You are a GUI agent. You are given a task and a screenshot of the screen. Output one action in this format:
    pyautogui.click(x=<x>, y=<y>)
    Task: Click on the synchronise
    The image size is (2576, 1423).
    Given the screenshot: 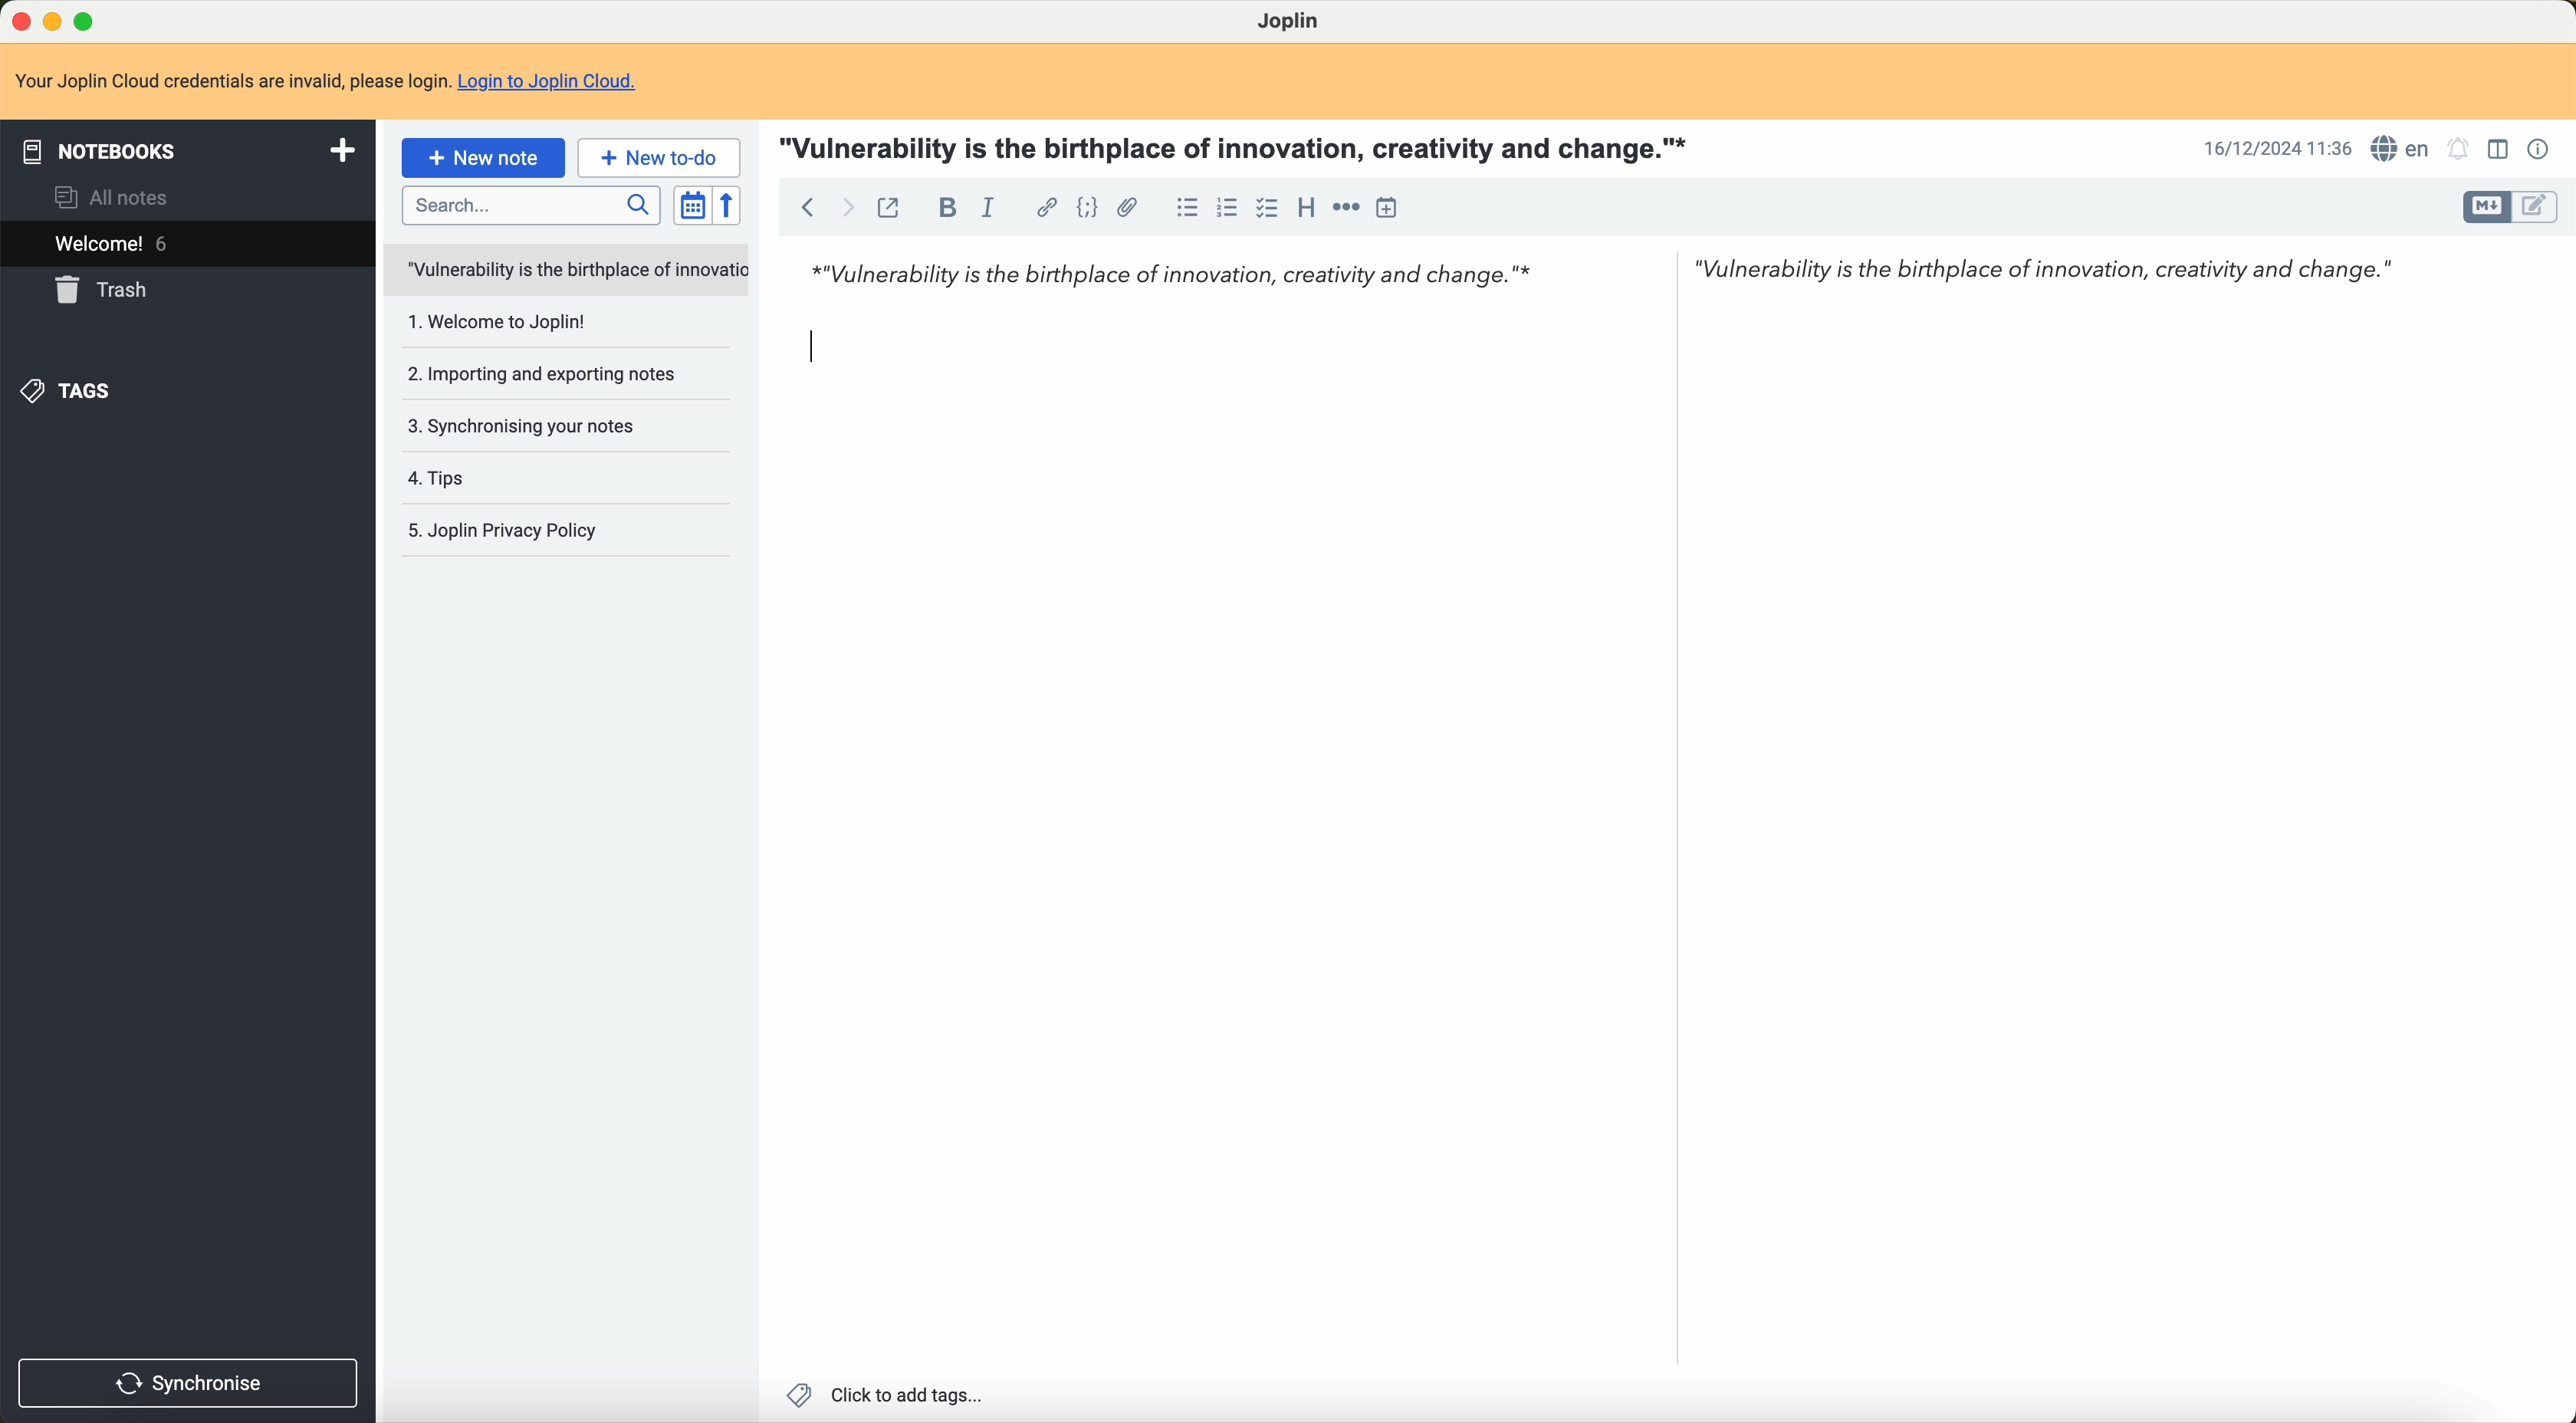 What is the action you would take?
    pyautogui.click(x=191, y=1382)
    